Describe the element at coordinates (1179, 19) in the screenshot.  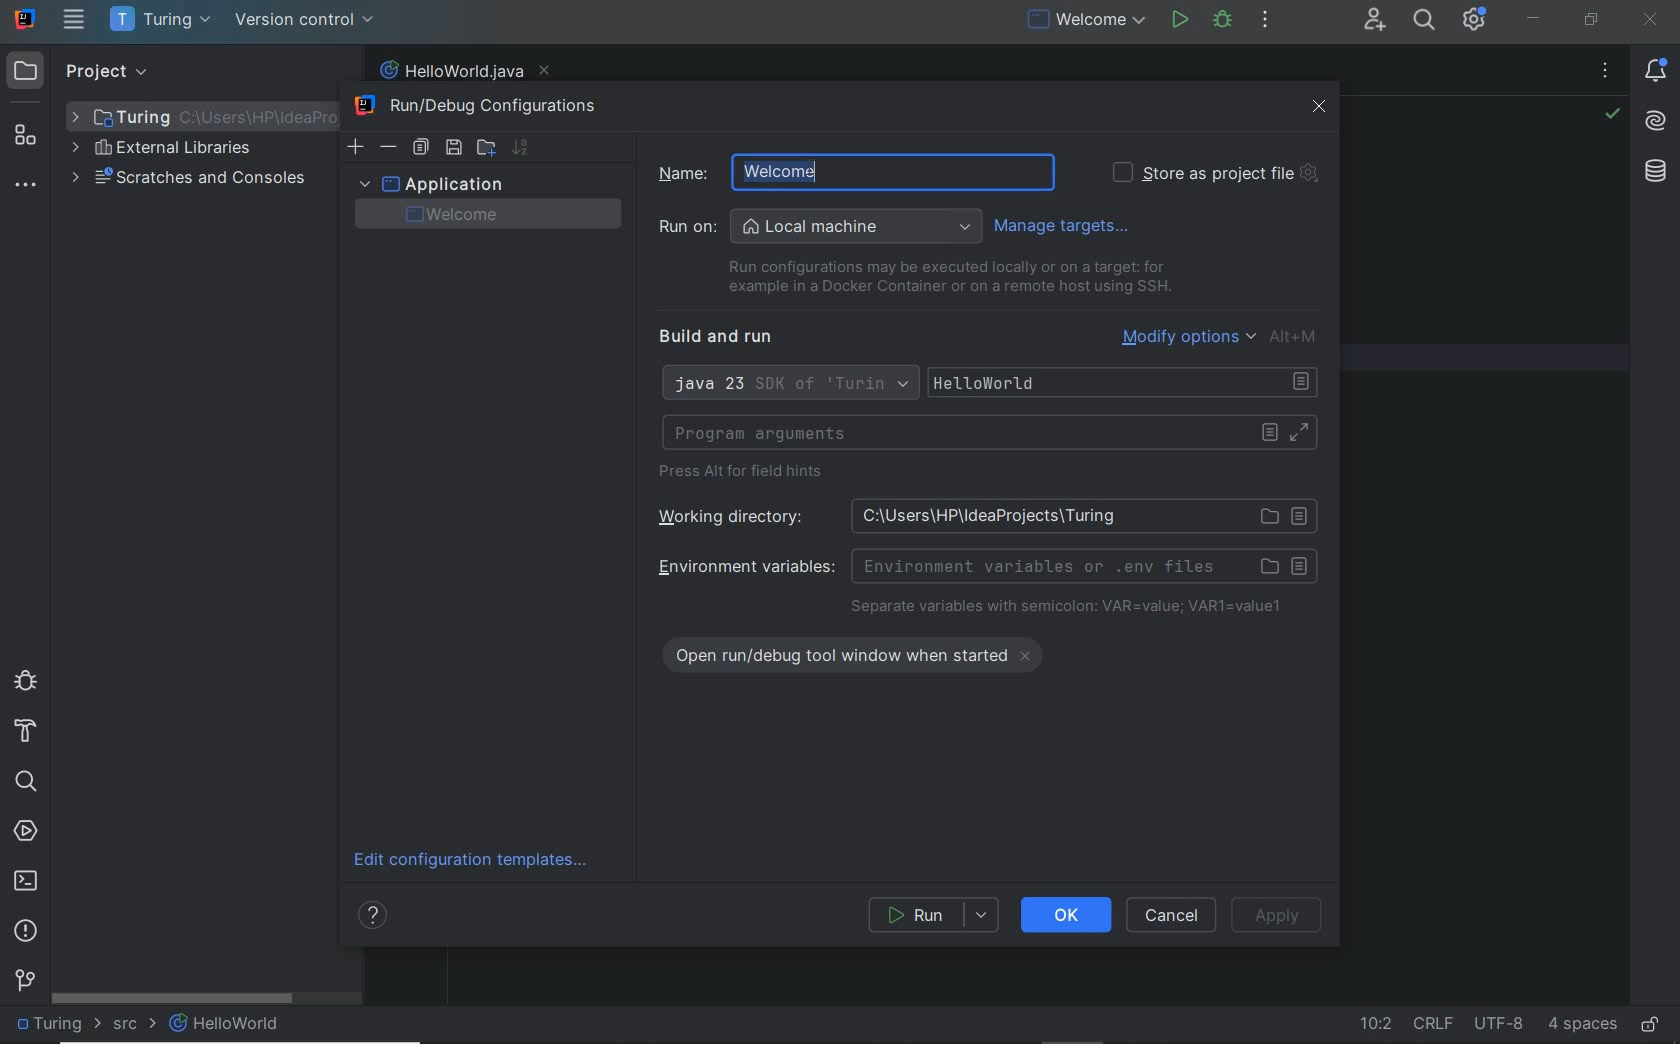
I see `run` at that location.